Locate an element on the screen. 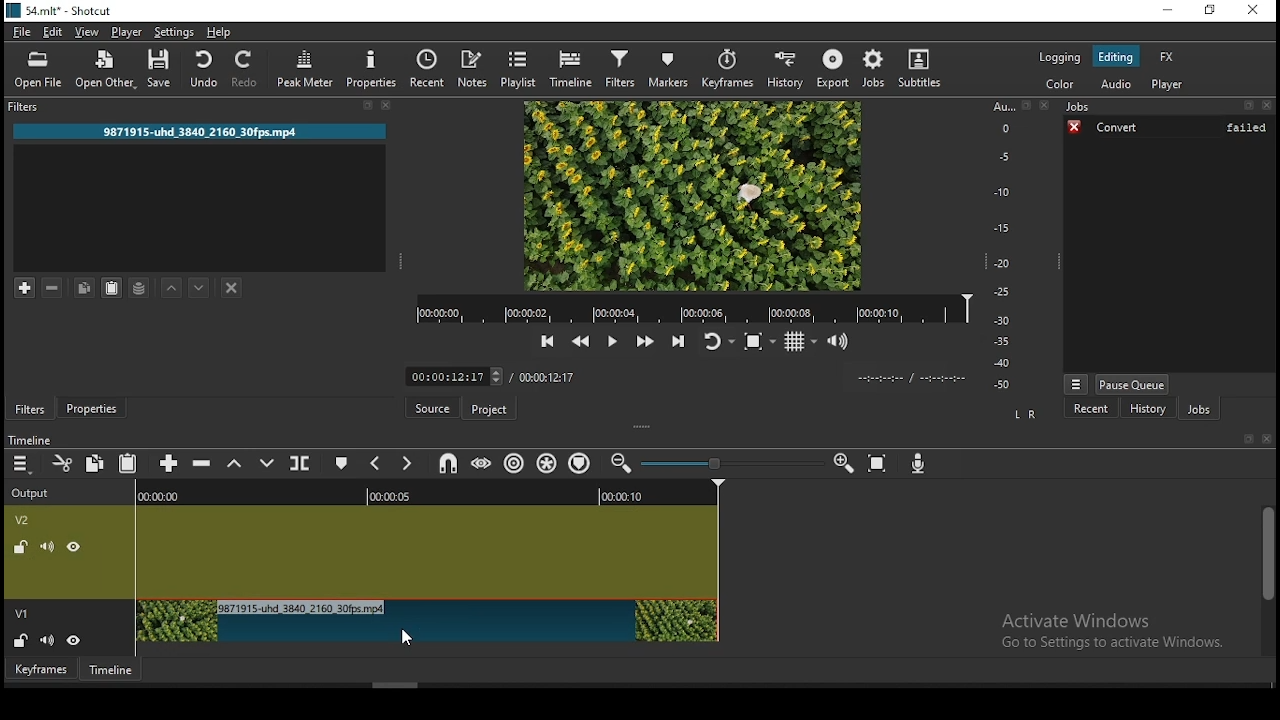 The height and width of the screenshot is (720, 1280). remove selected filters is located at coordinates (55, 286).